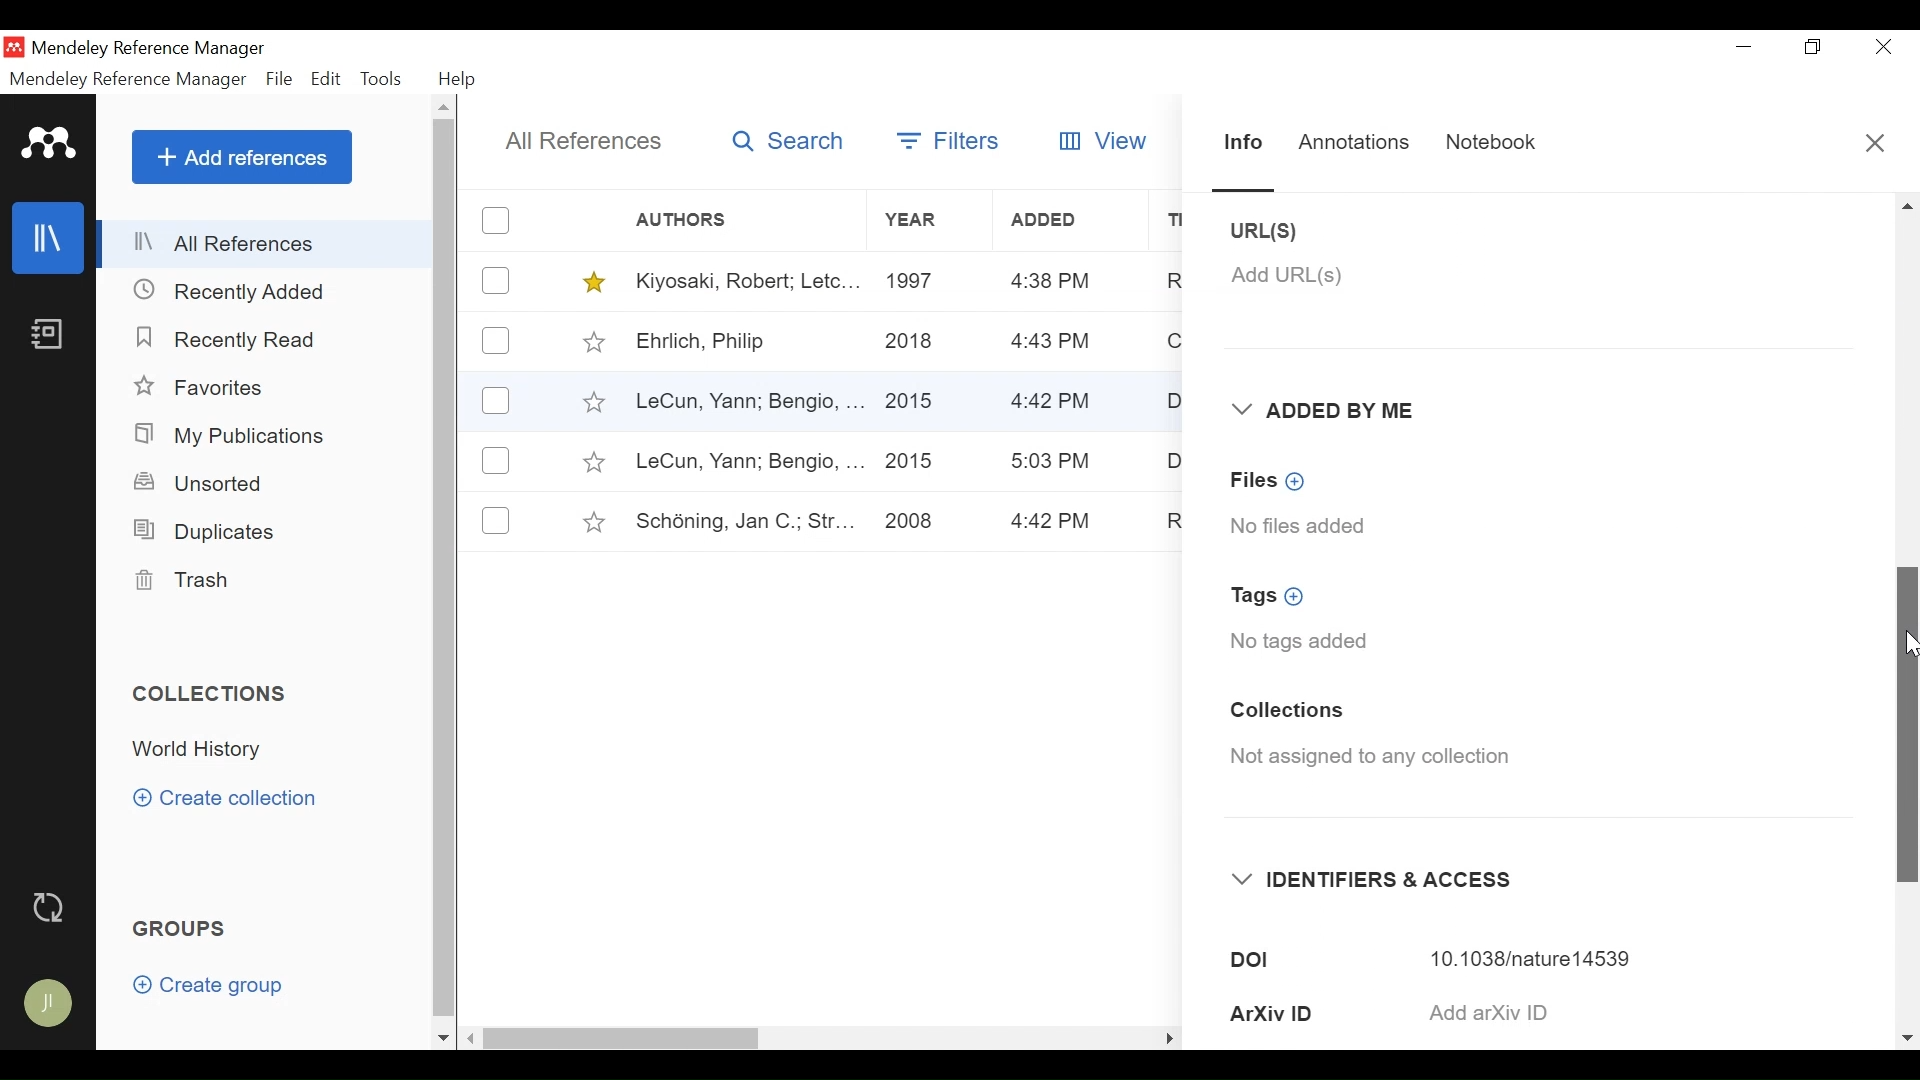  Describe the element at coordinates (218, 989) in the screenshot. I see `Create group` at that location.